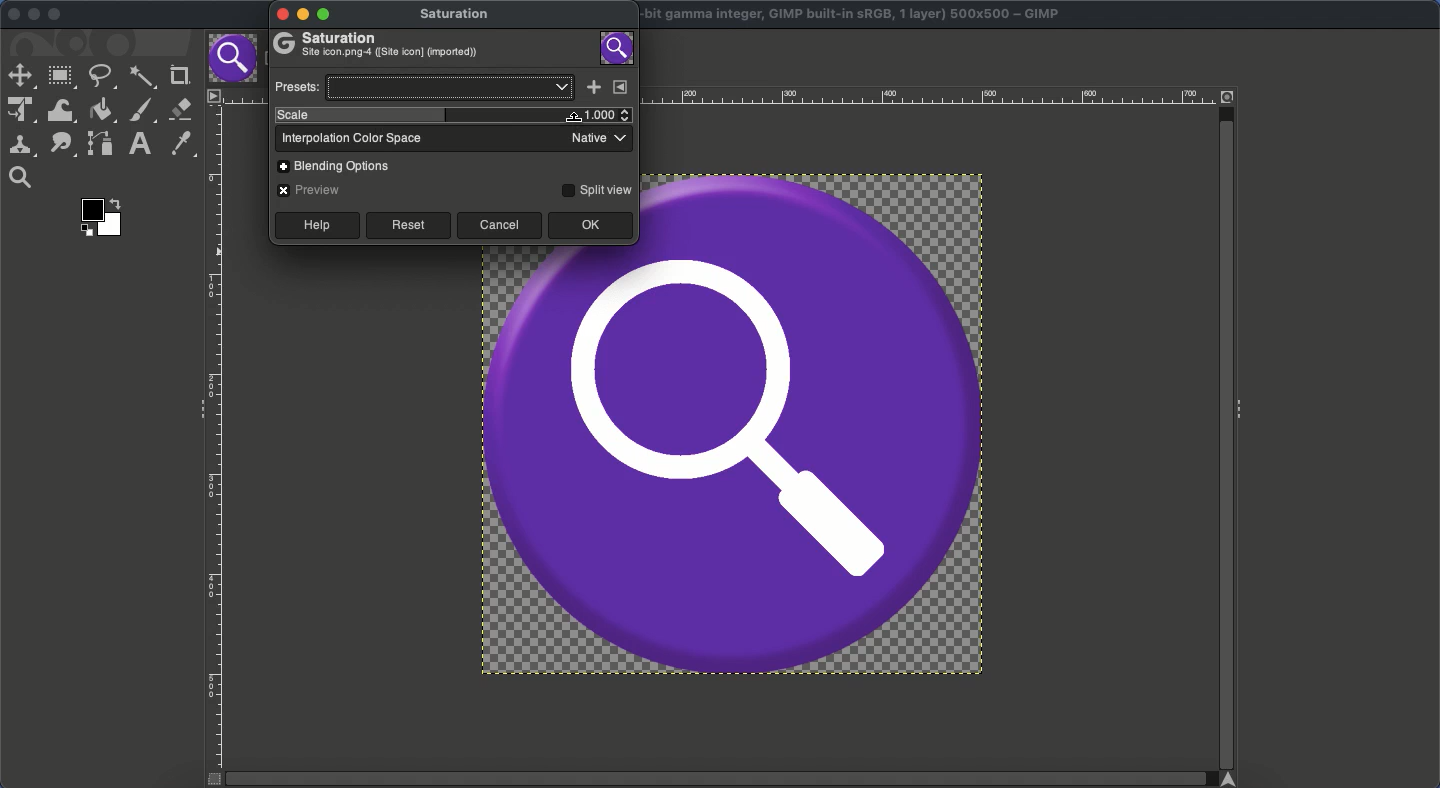 The height and width of the screenshot is (788, 1440). What do you see at coordinates (217, 438) in the screenshot?
I see `Ruler` at bounding box center [217, 438].